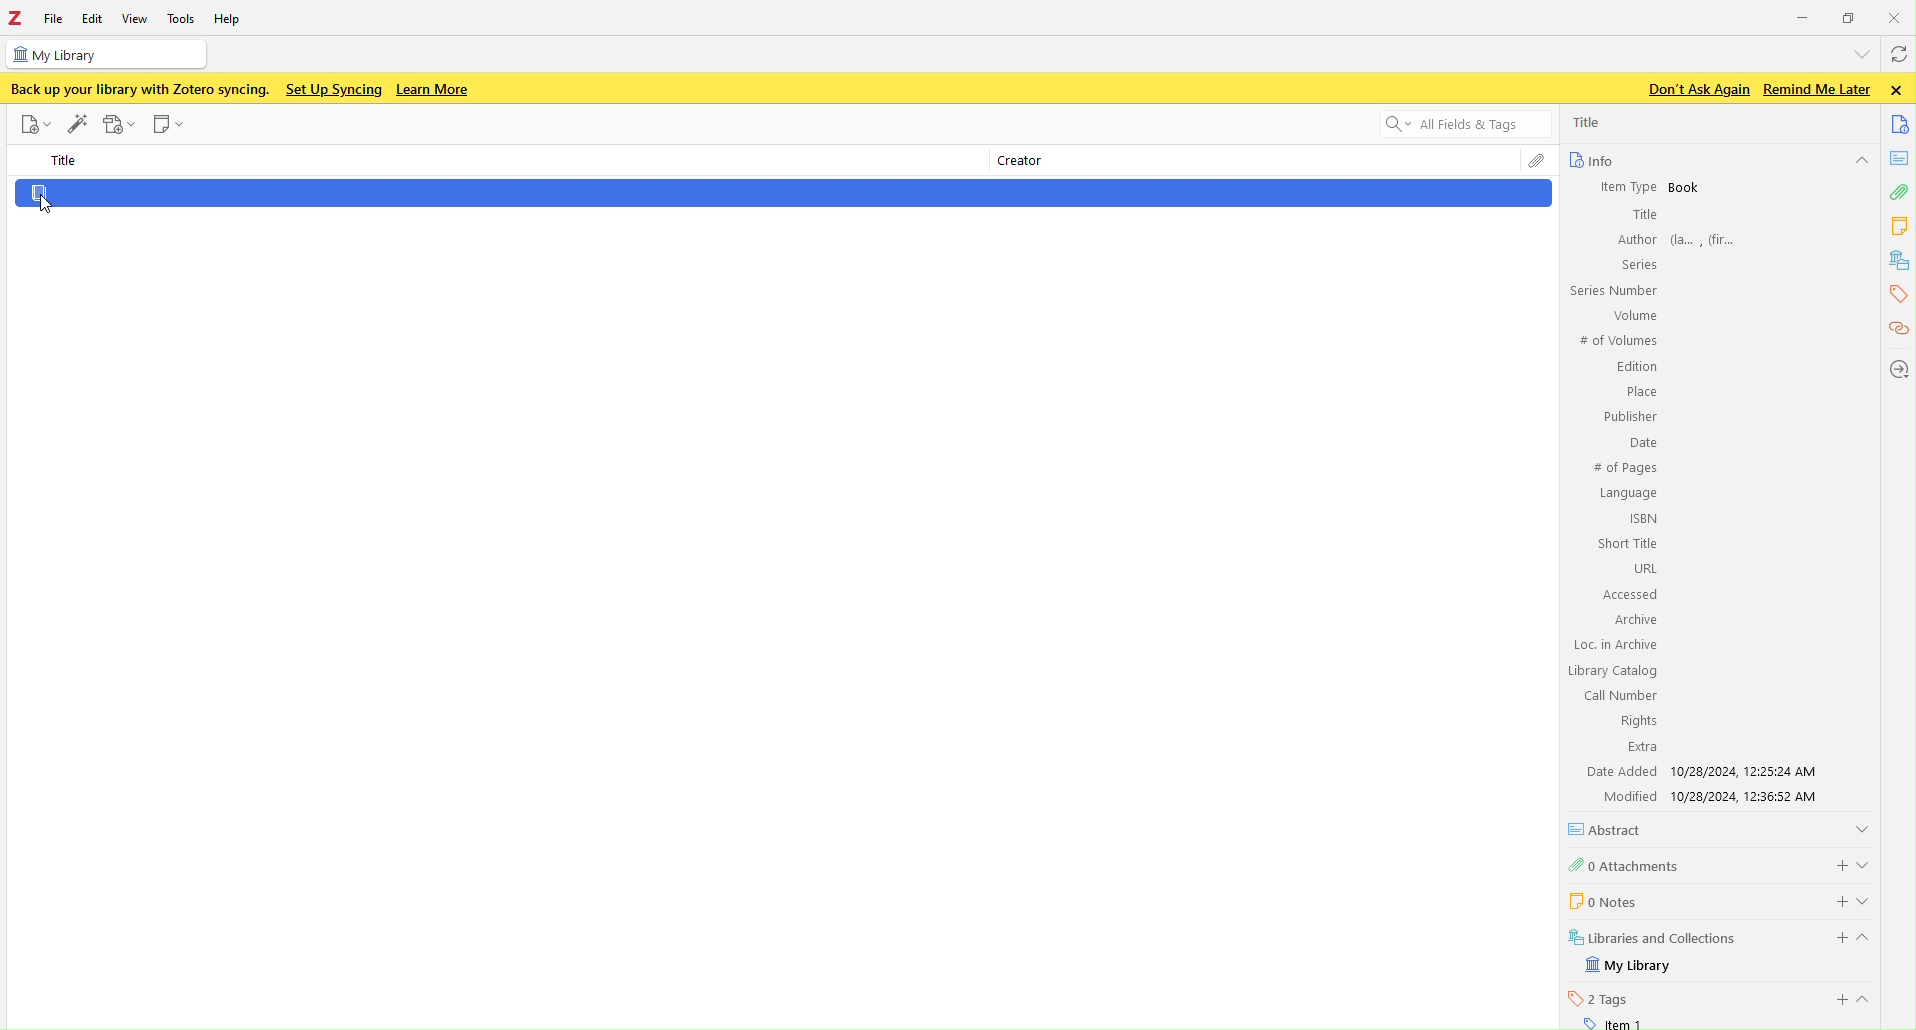 This screenshot has height=1030, width=1916. Describe the element at coordinates (122, 123) in the screenshot. I see `add attachment` at that location.